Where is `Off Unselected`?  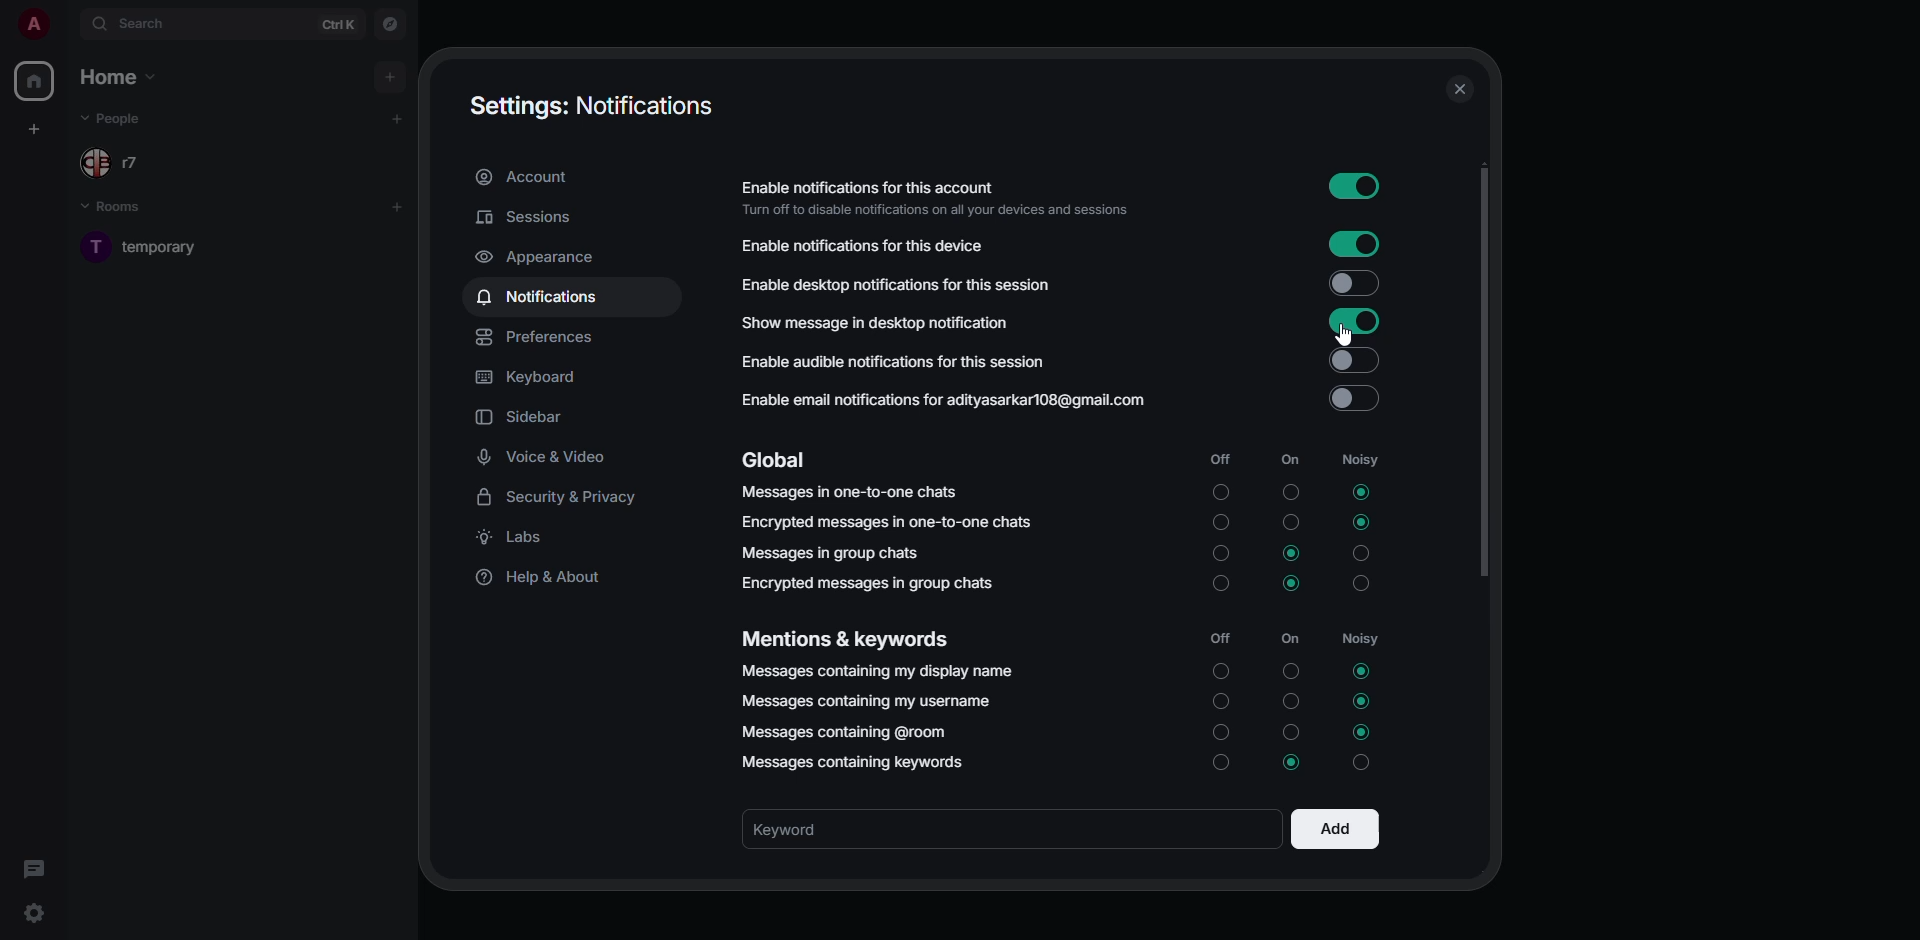 Off Unselected is located at coordinates (1220, 584).